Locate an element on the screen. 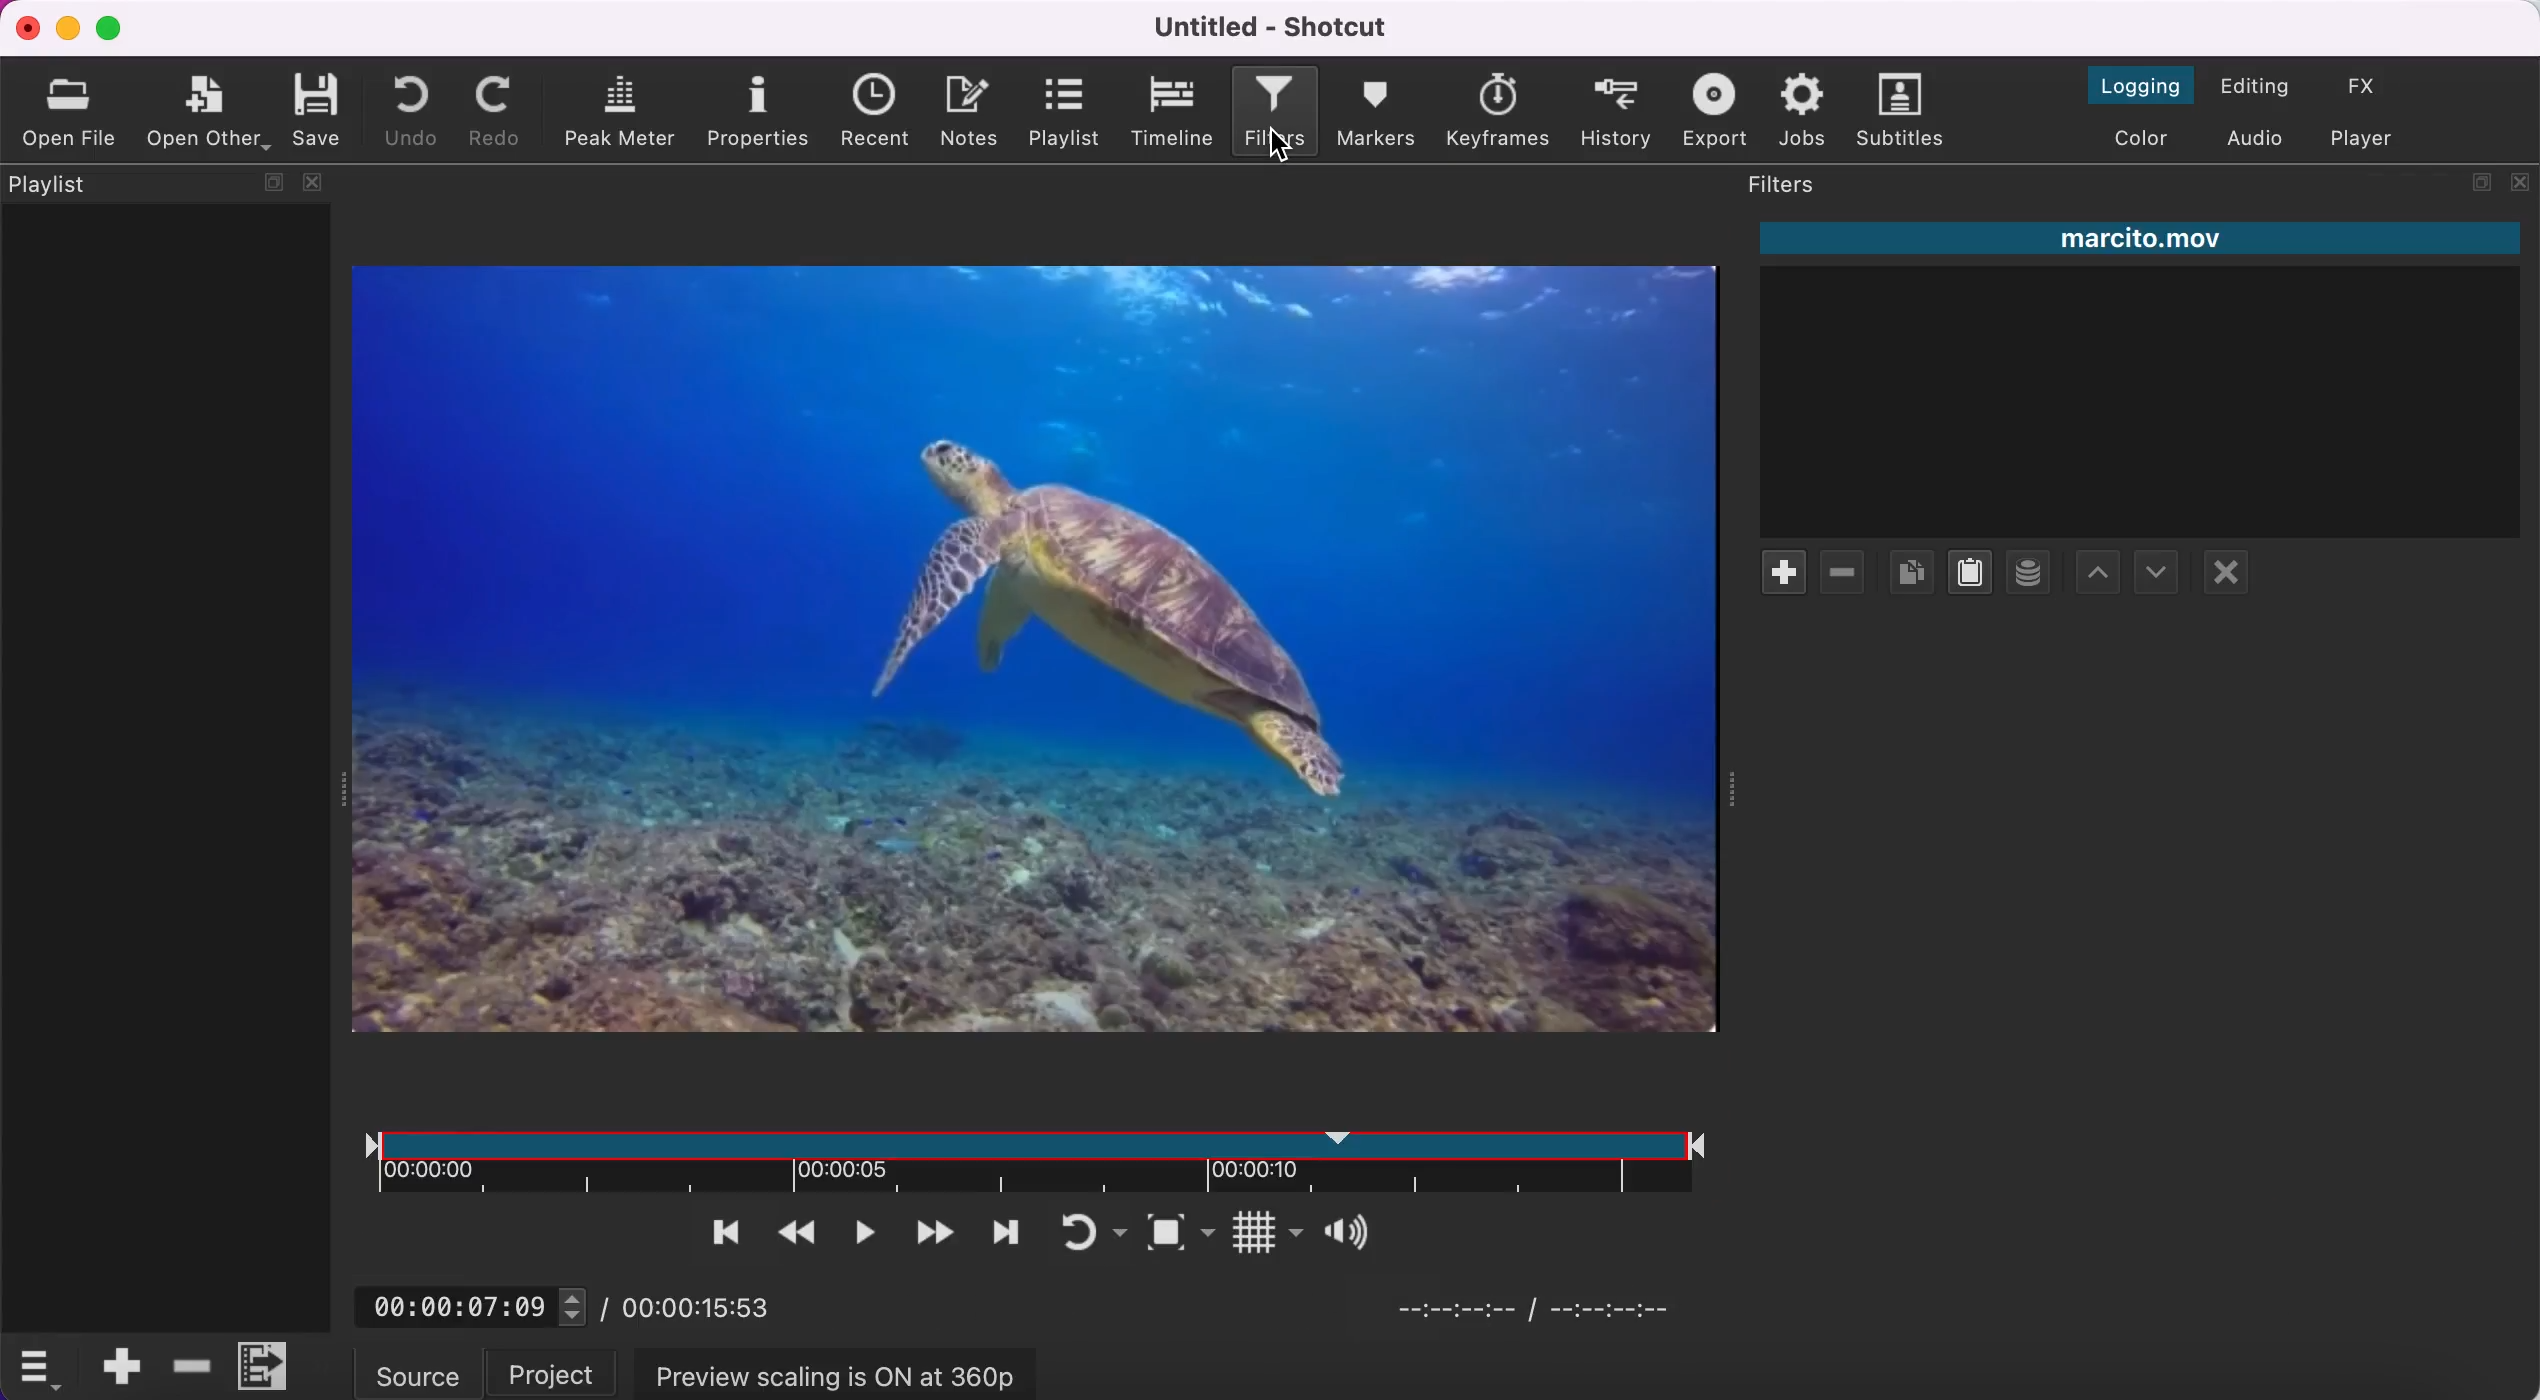  clip is located at coordinates (1032, 646).